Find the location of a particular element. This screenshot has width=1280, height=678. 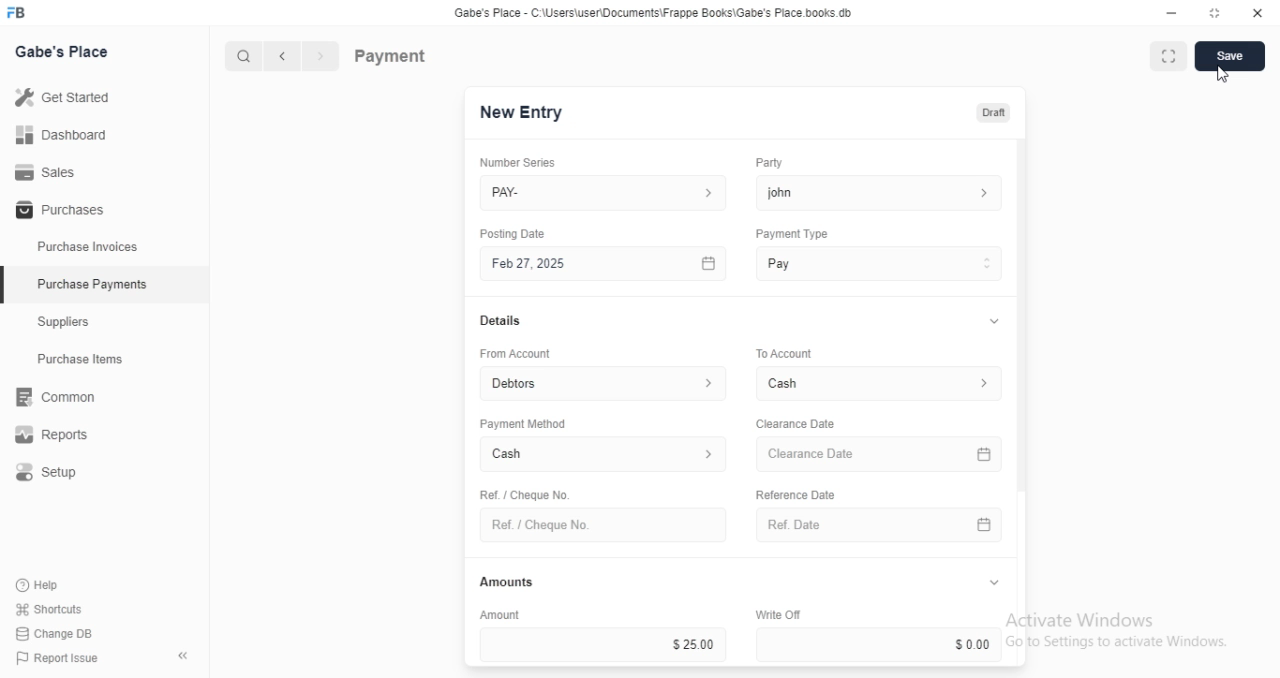

cursor is located at coordinates (1223, 74).